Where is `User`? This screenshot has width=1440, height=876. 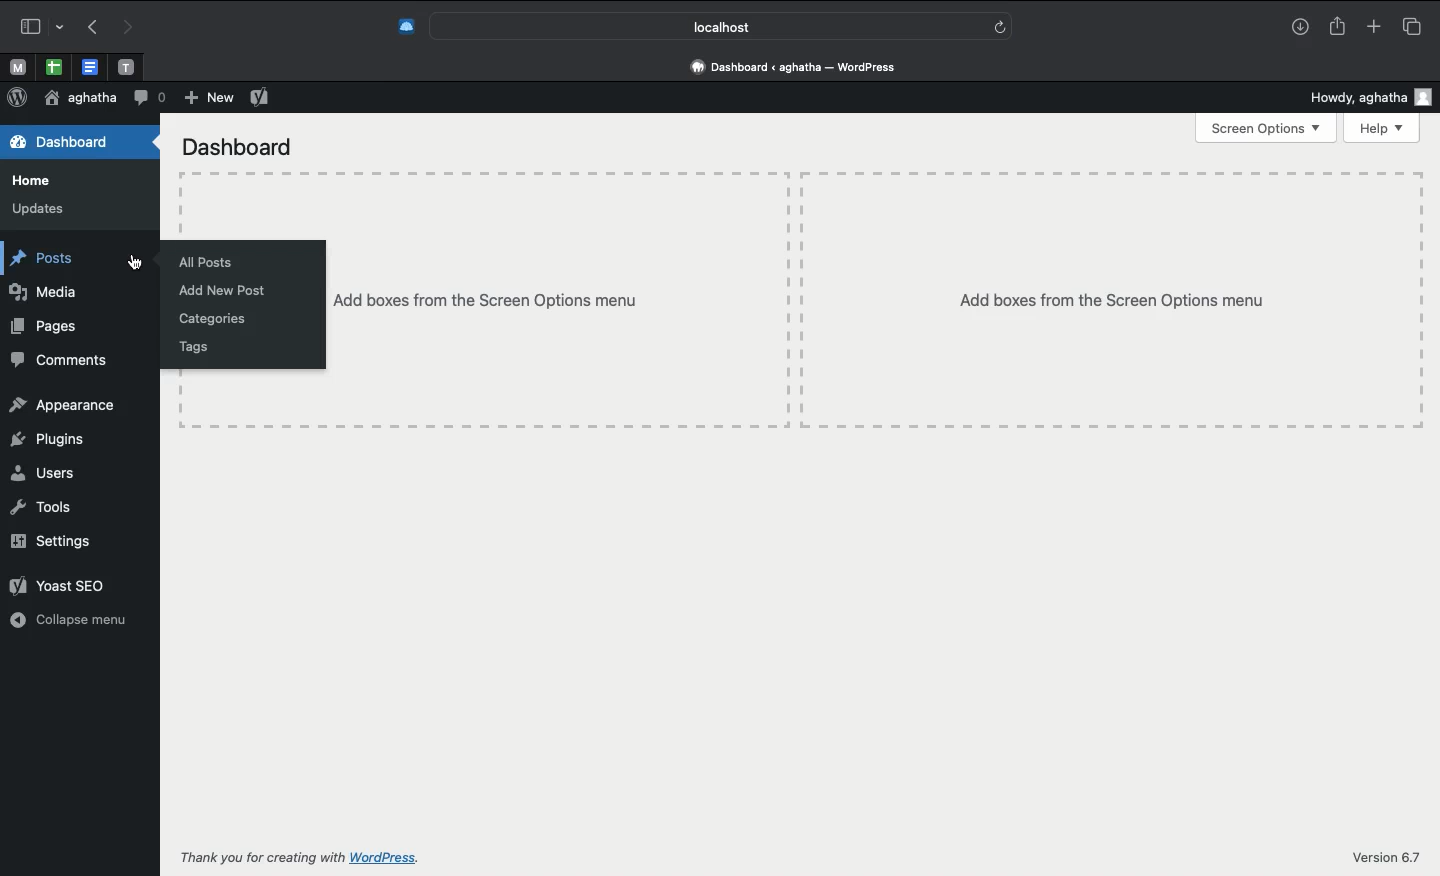 User is located at coordinates (78, 99).